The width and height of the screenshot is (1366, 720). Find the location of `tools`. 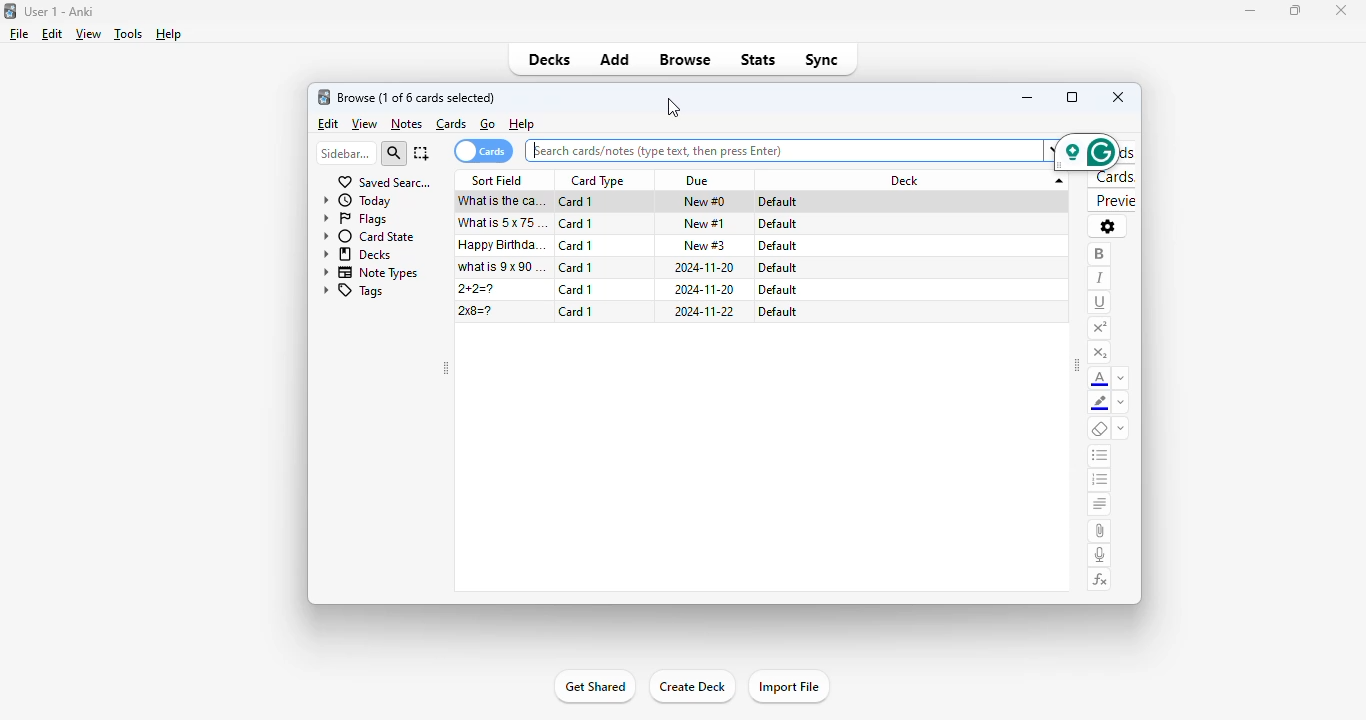

tools is located at coordinates (128, 33).